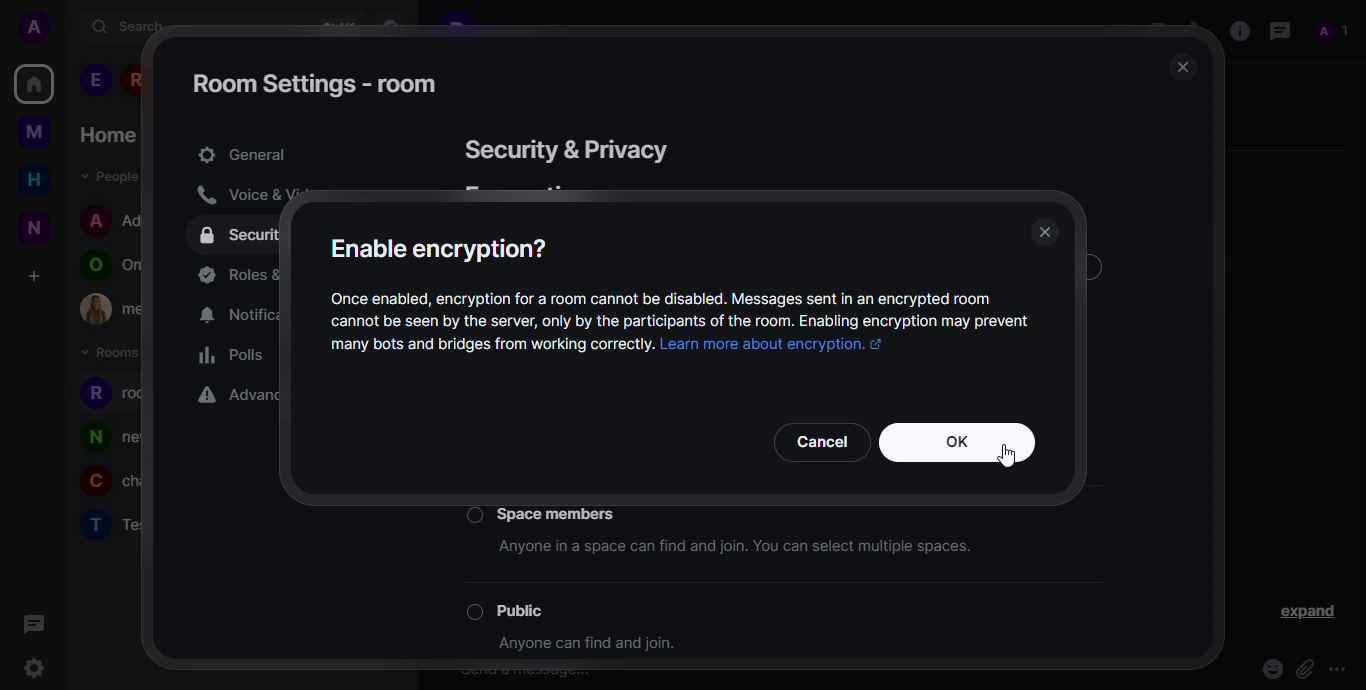  Describe the element at coordinates (92, 484) in the screenshot. I see `profile` at that location.